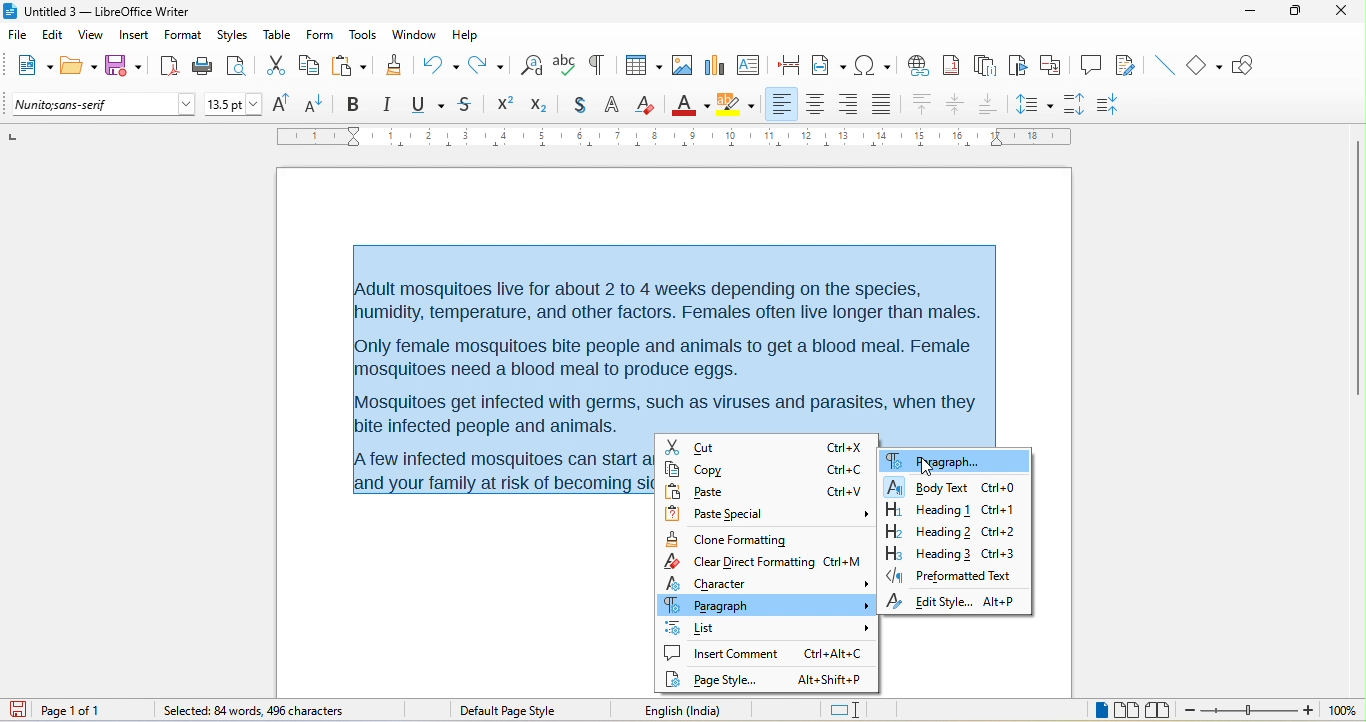 The height and width of the screenshot is (722, 1366). I want to click on italic, so click(386, 105).